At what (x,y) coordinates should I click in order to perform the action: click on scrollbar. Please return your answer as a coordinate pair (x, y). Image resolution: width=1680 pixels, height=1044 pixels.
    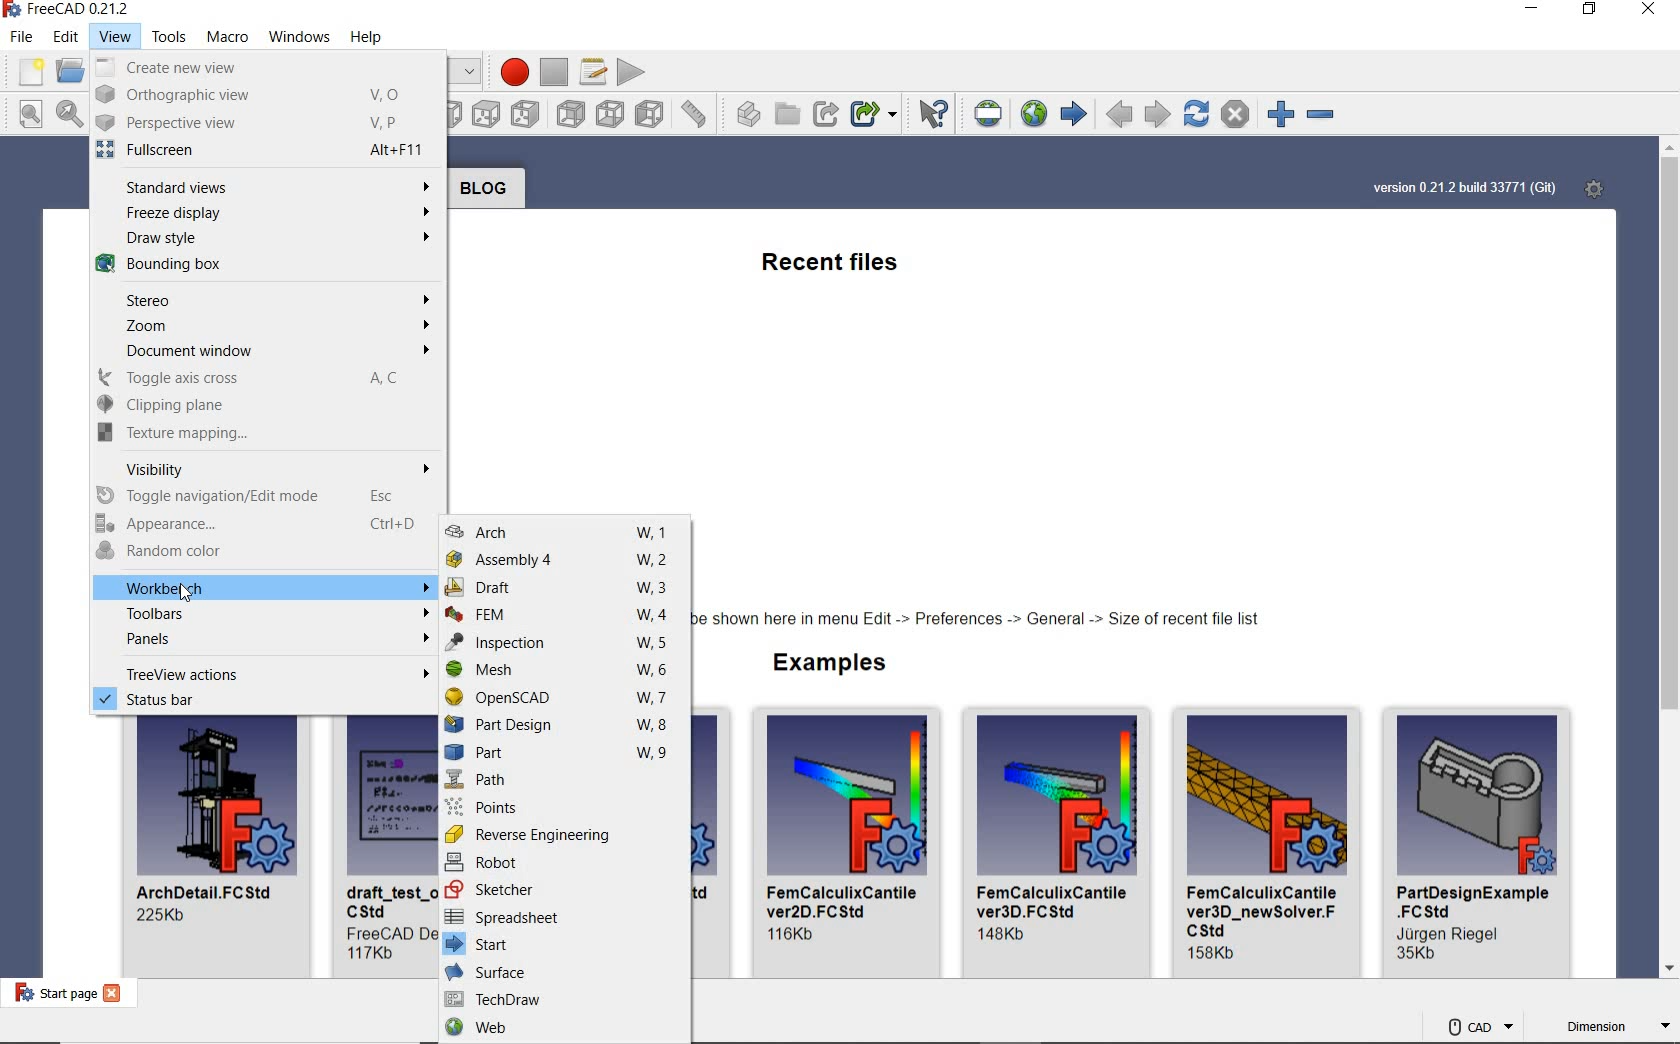
    Looking at the image, I should click on (1669, 560).